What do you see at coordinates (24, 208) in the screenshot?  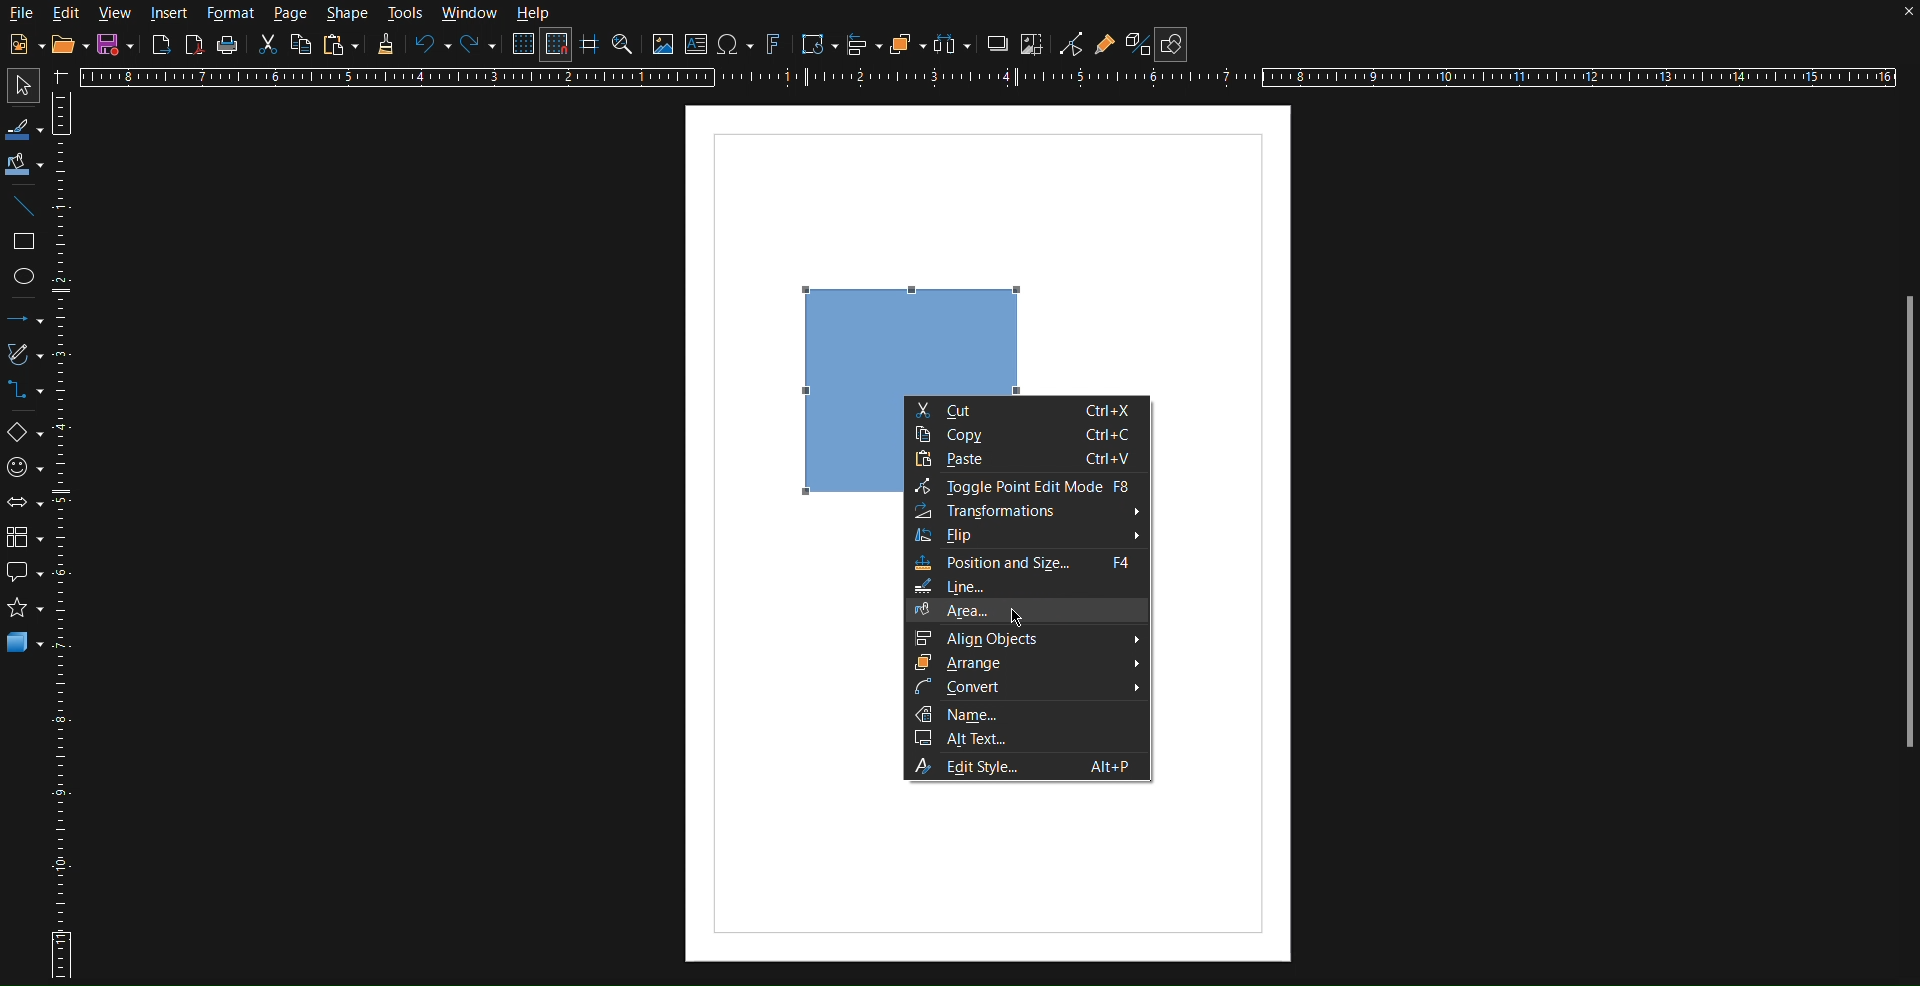 I see `Line` at bounding box center [24, 208].